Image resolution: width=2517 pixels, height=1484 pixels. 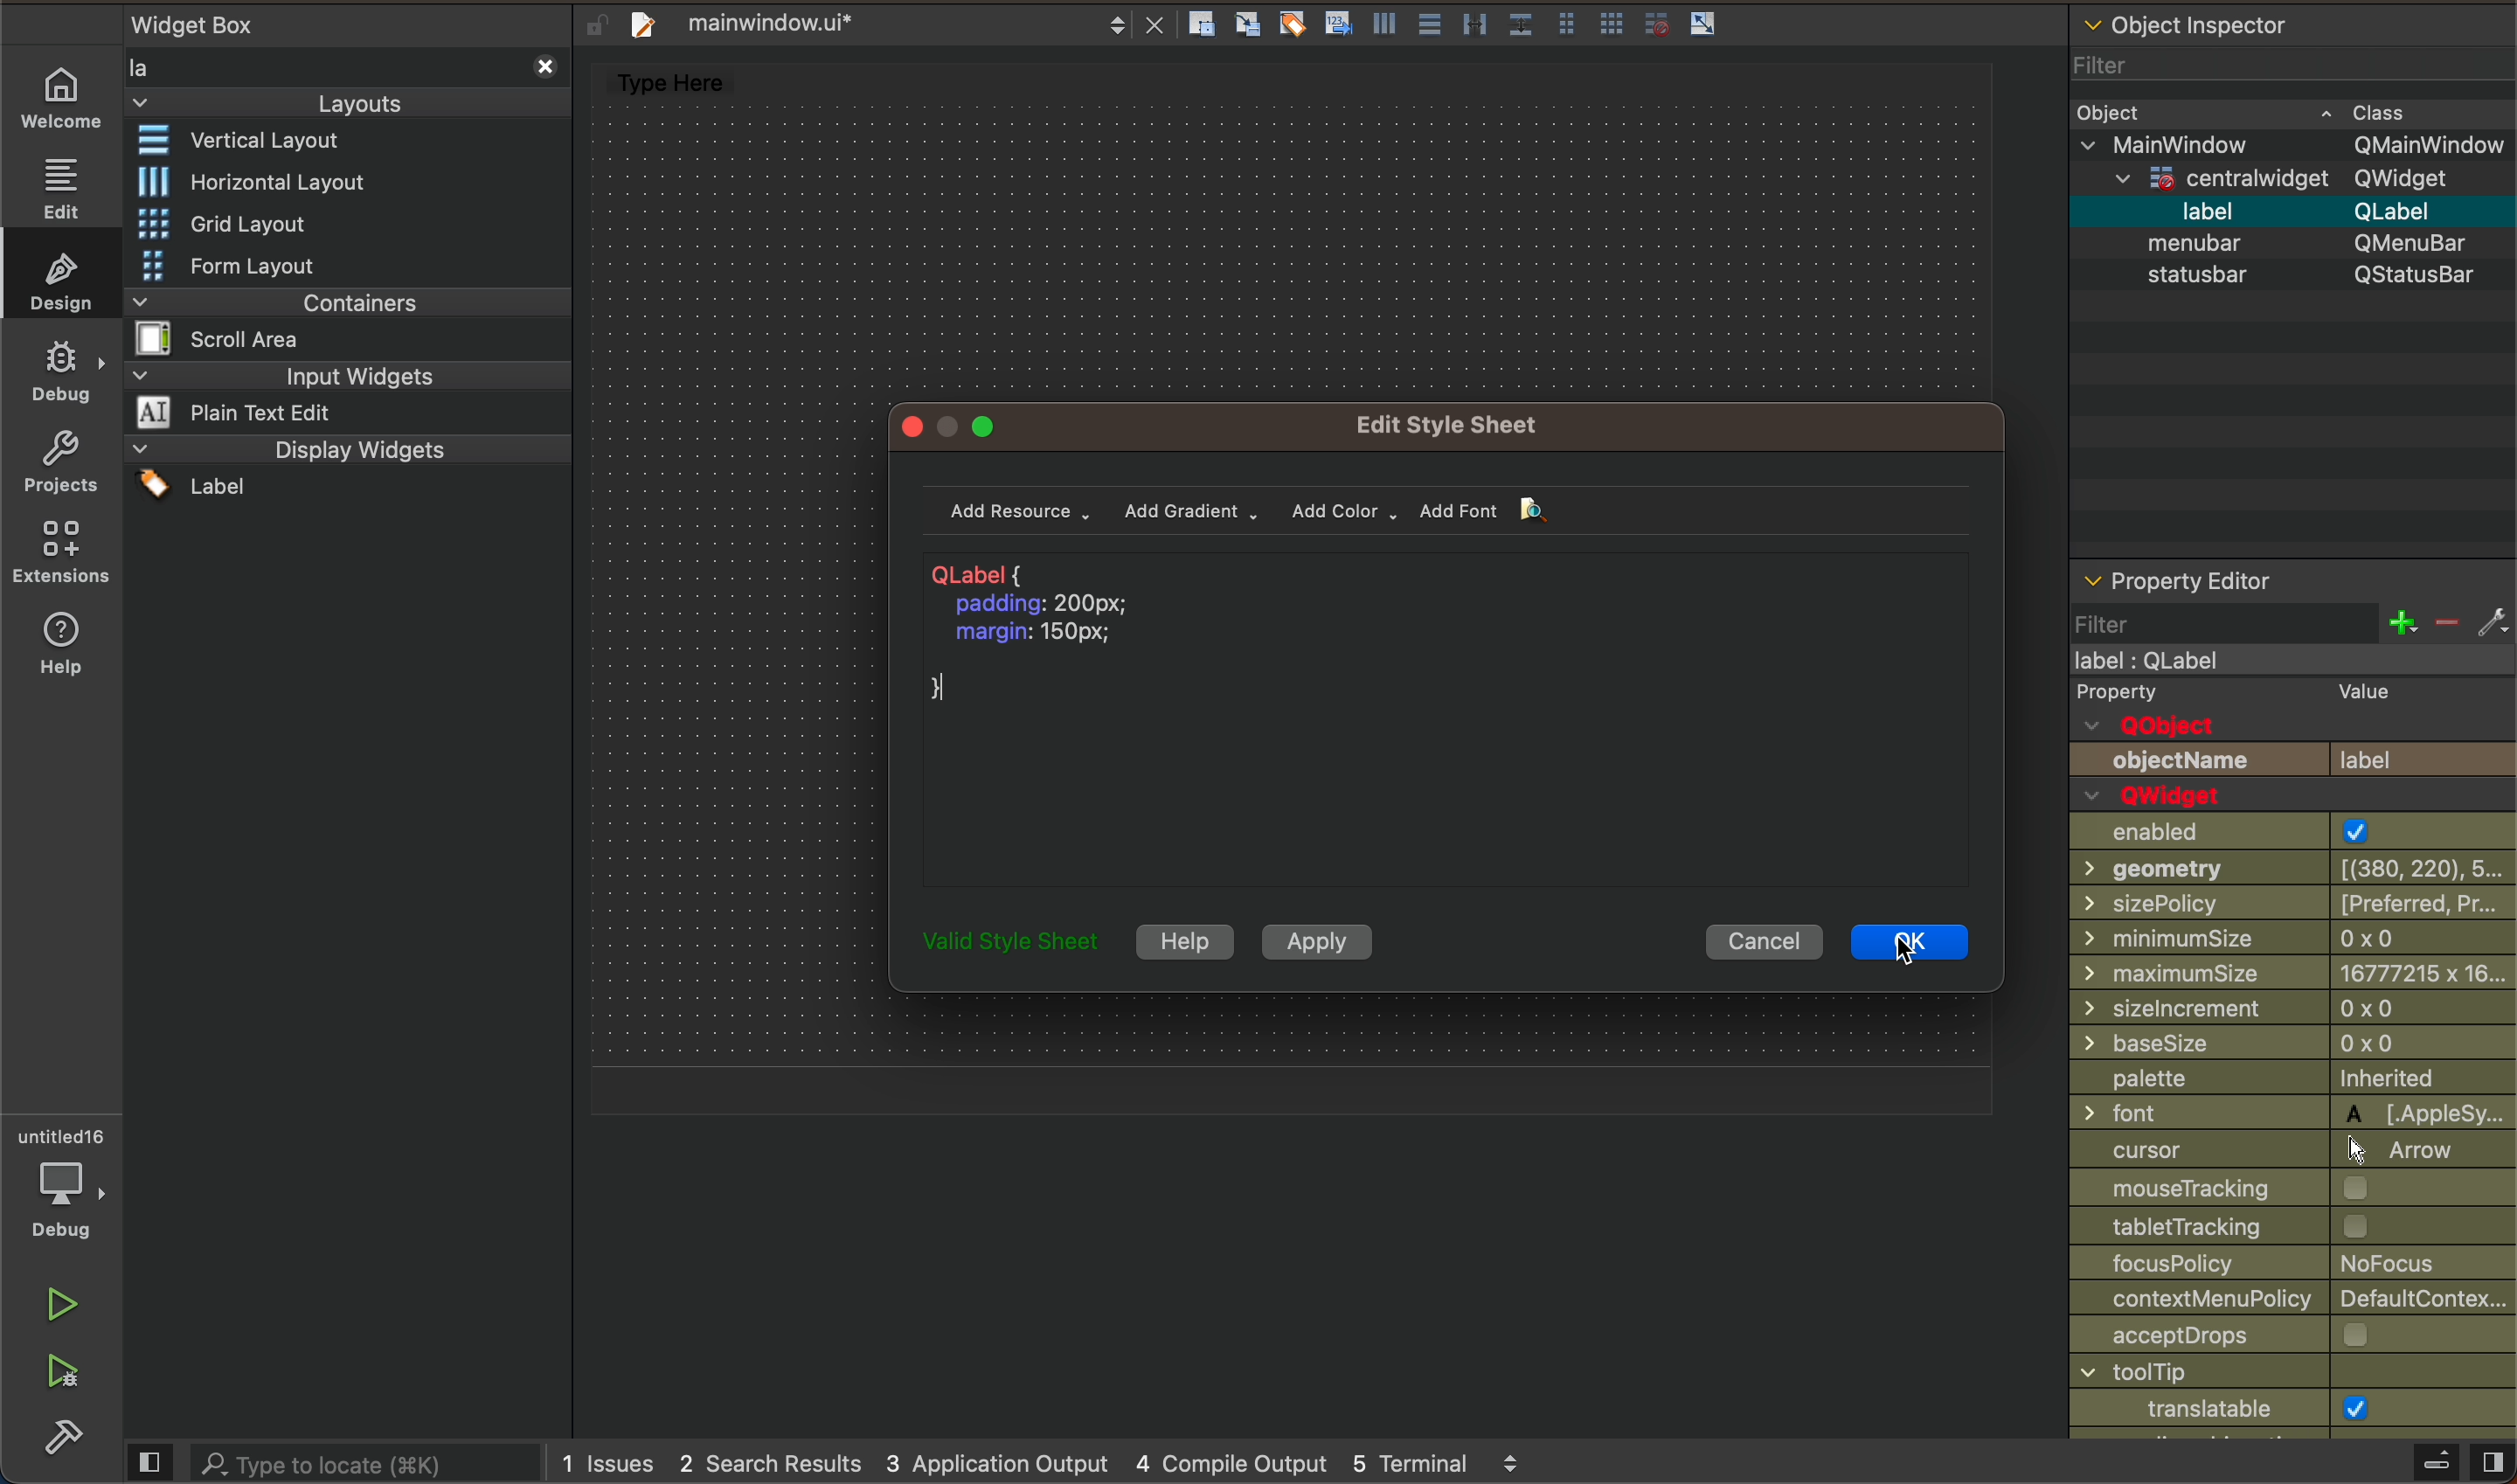 I want to click on menubar, so click(x=2300, y=244).